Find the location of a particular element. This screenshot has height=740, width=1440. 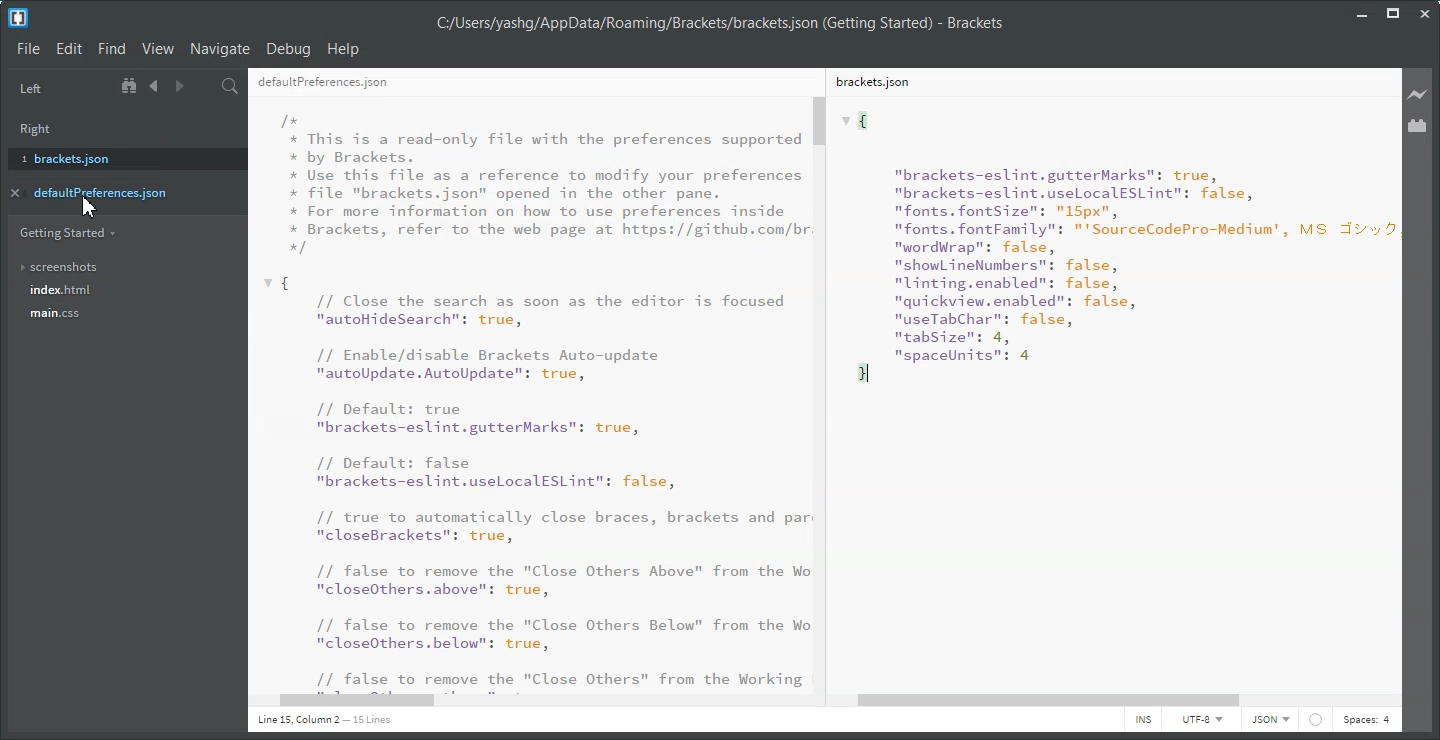

brackets.json File is located at coordinates (1103, 81).